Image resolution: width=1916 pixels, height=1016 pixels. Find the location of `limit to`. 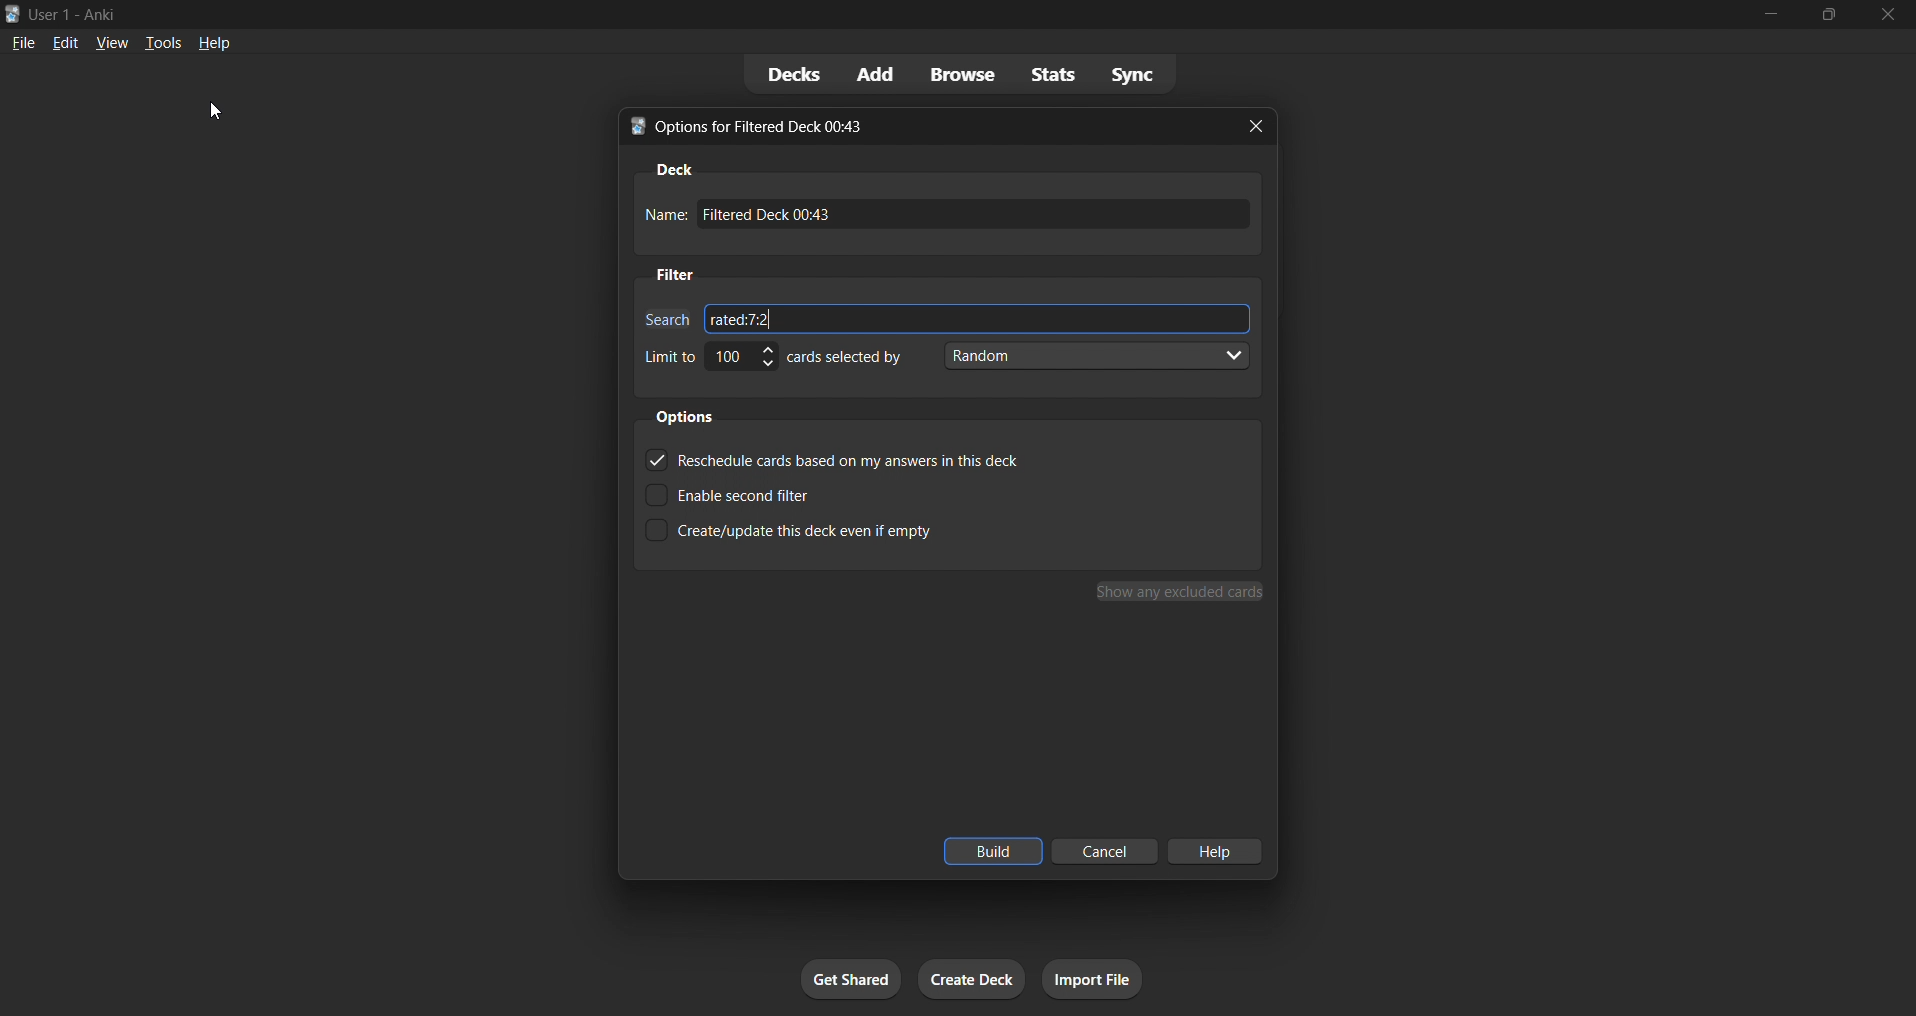

limit to is located at coordinates (668, 356).